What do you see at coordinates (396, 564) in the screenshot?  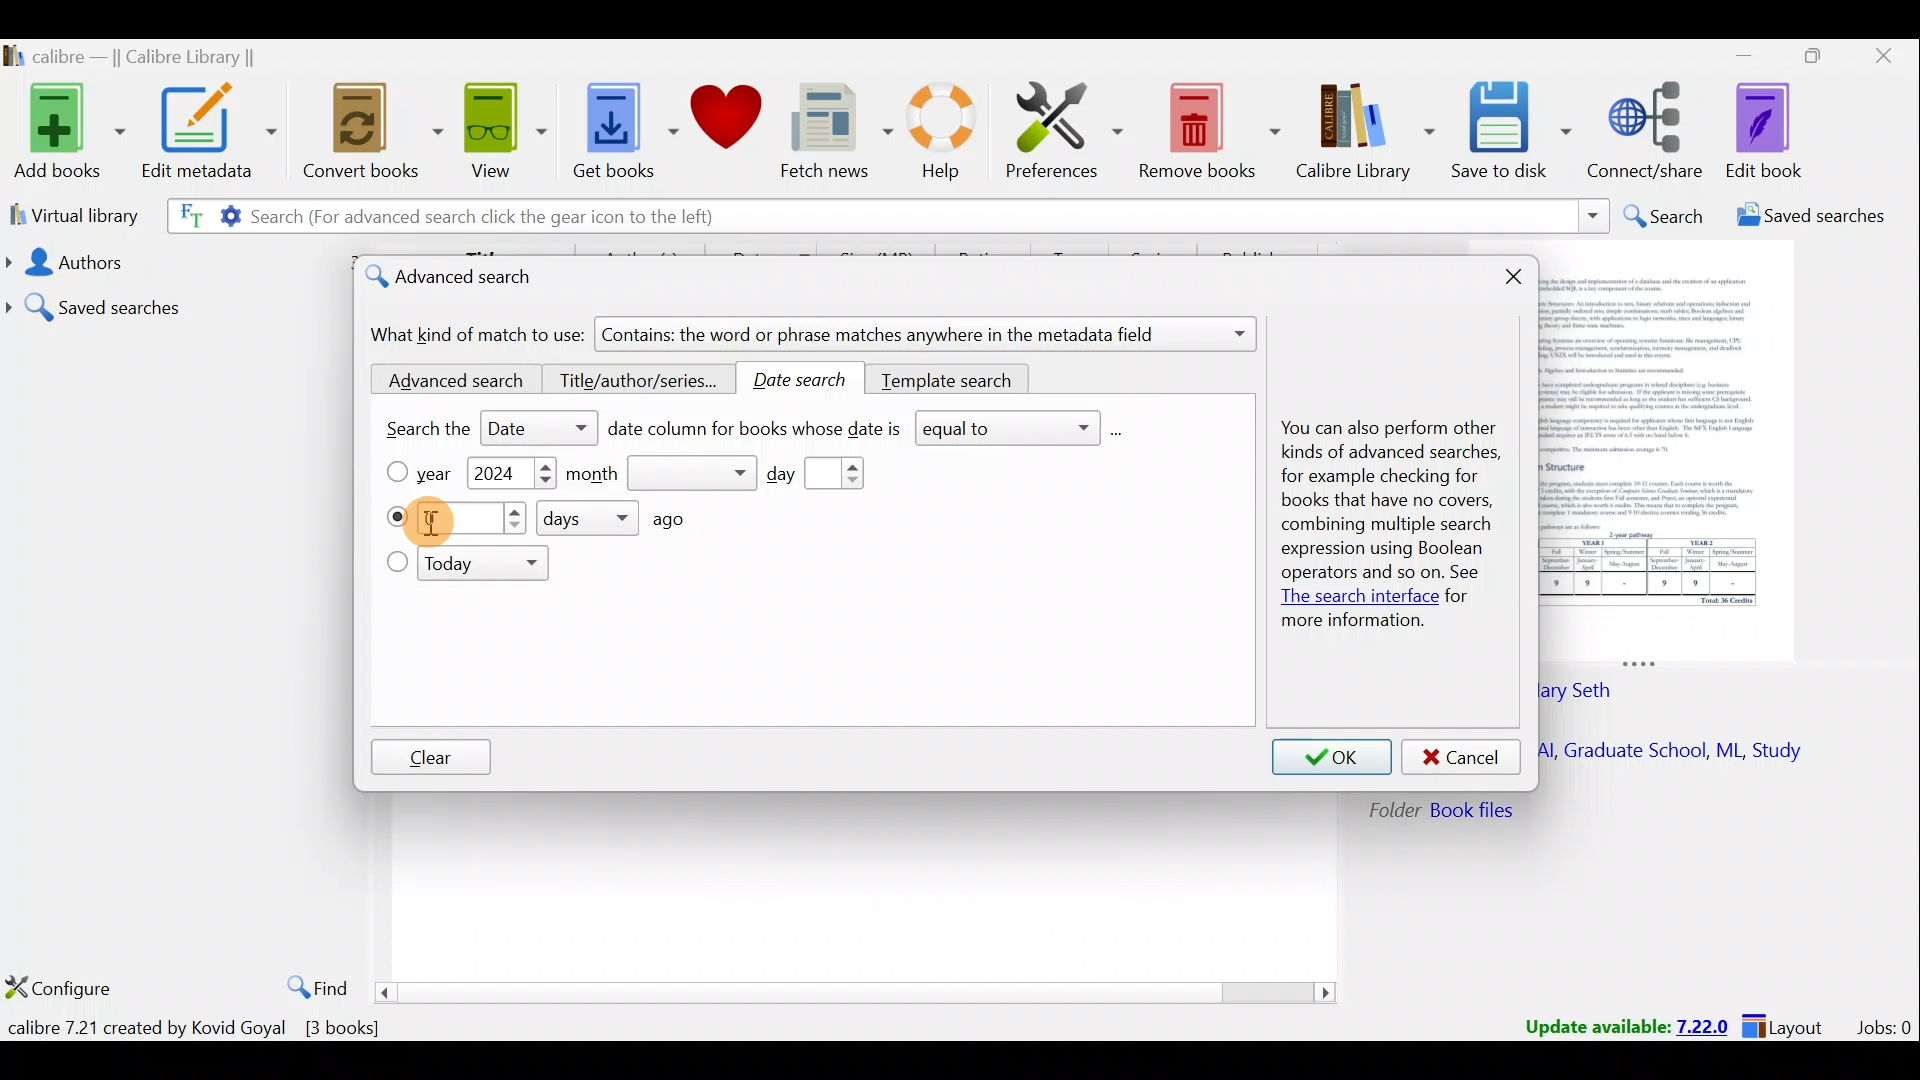 I see `Today checkbox` at bounding box center [396, 564].